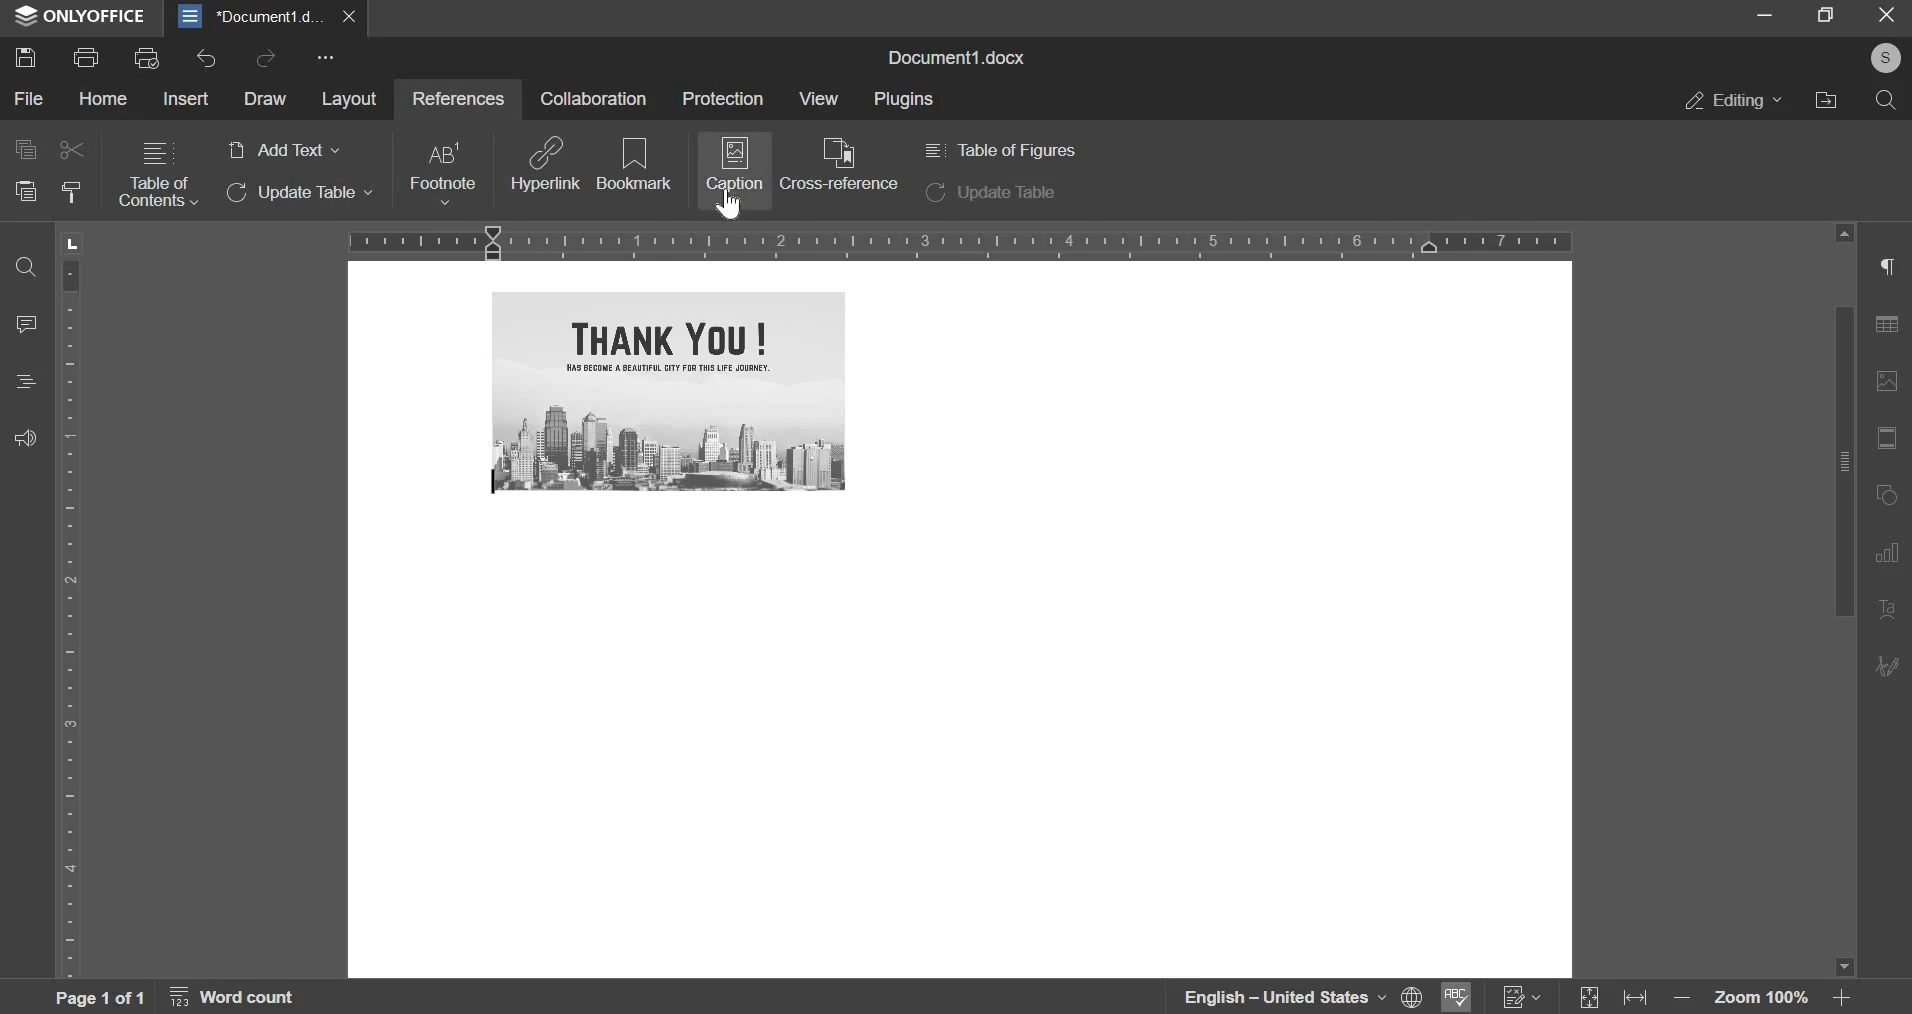  Describe the element at coordinates (158, 175) in the screenshot. I see `table of contents` at that location.